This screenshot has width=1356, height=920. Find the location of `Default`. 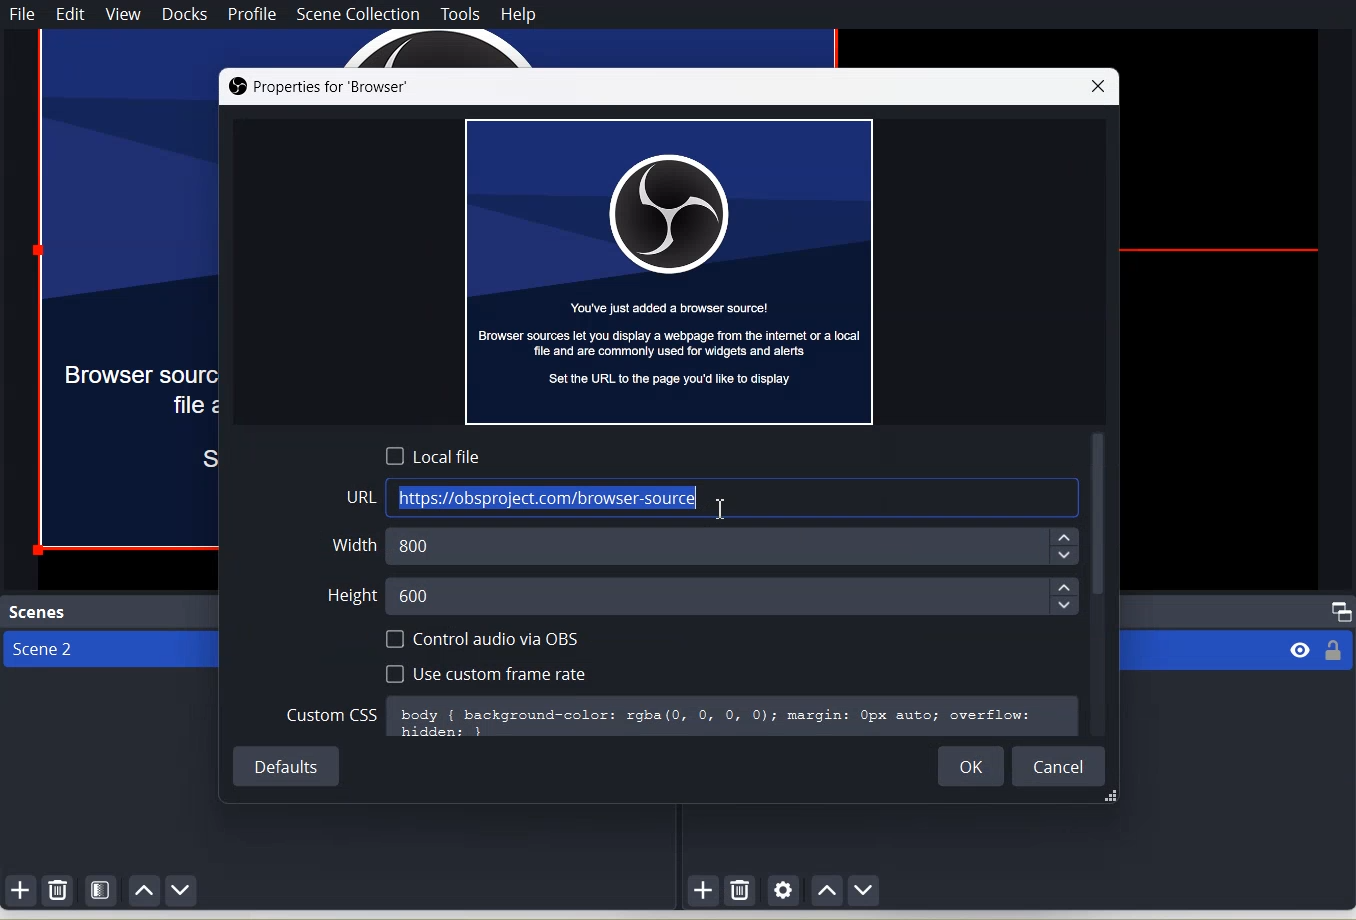

Default is located at coordinates (285, 765).